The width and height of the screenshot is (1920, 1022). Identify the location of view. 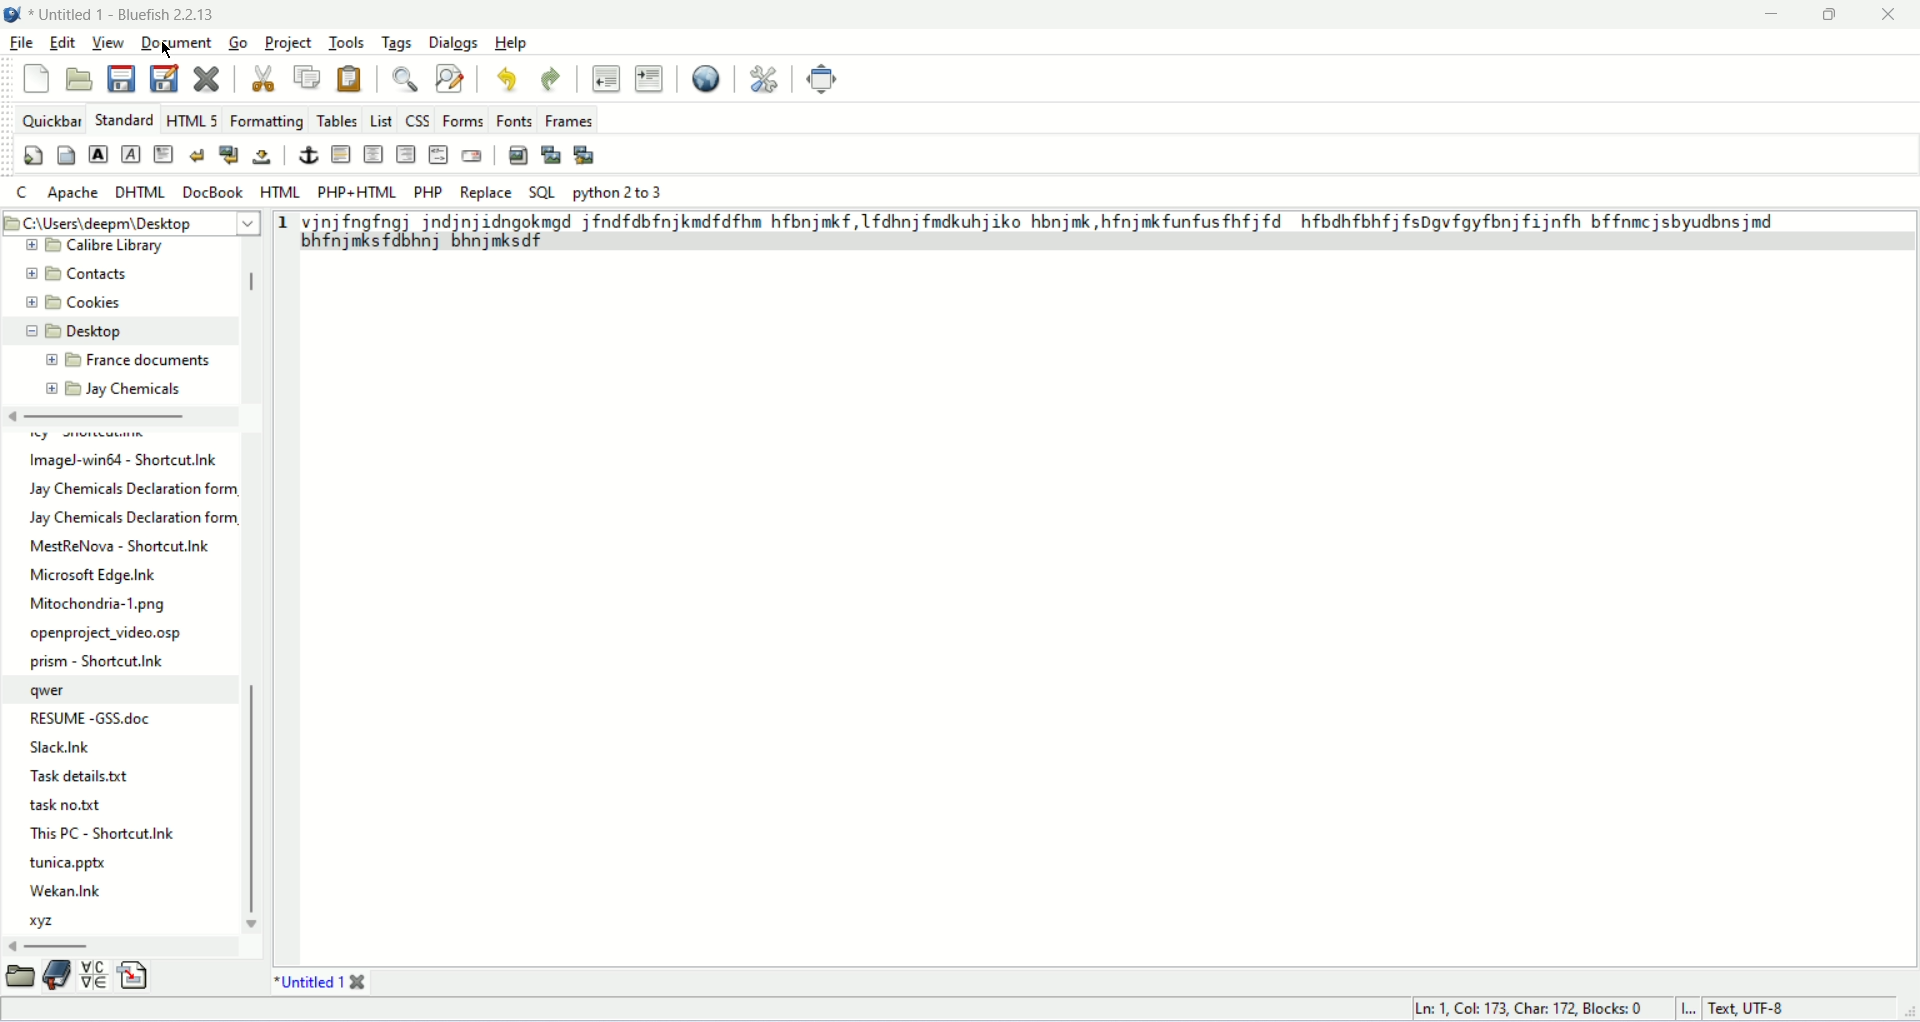
(109, 41).